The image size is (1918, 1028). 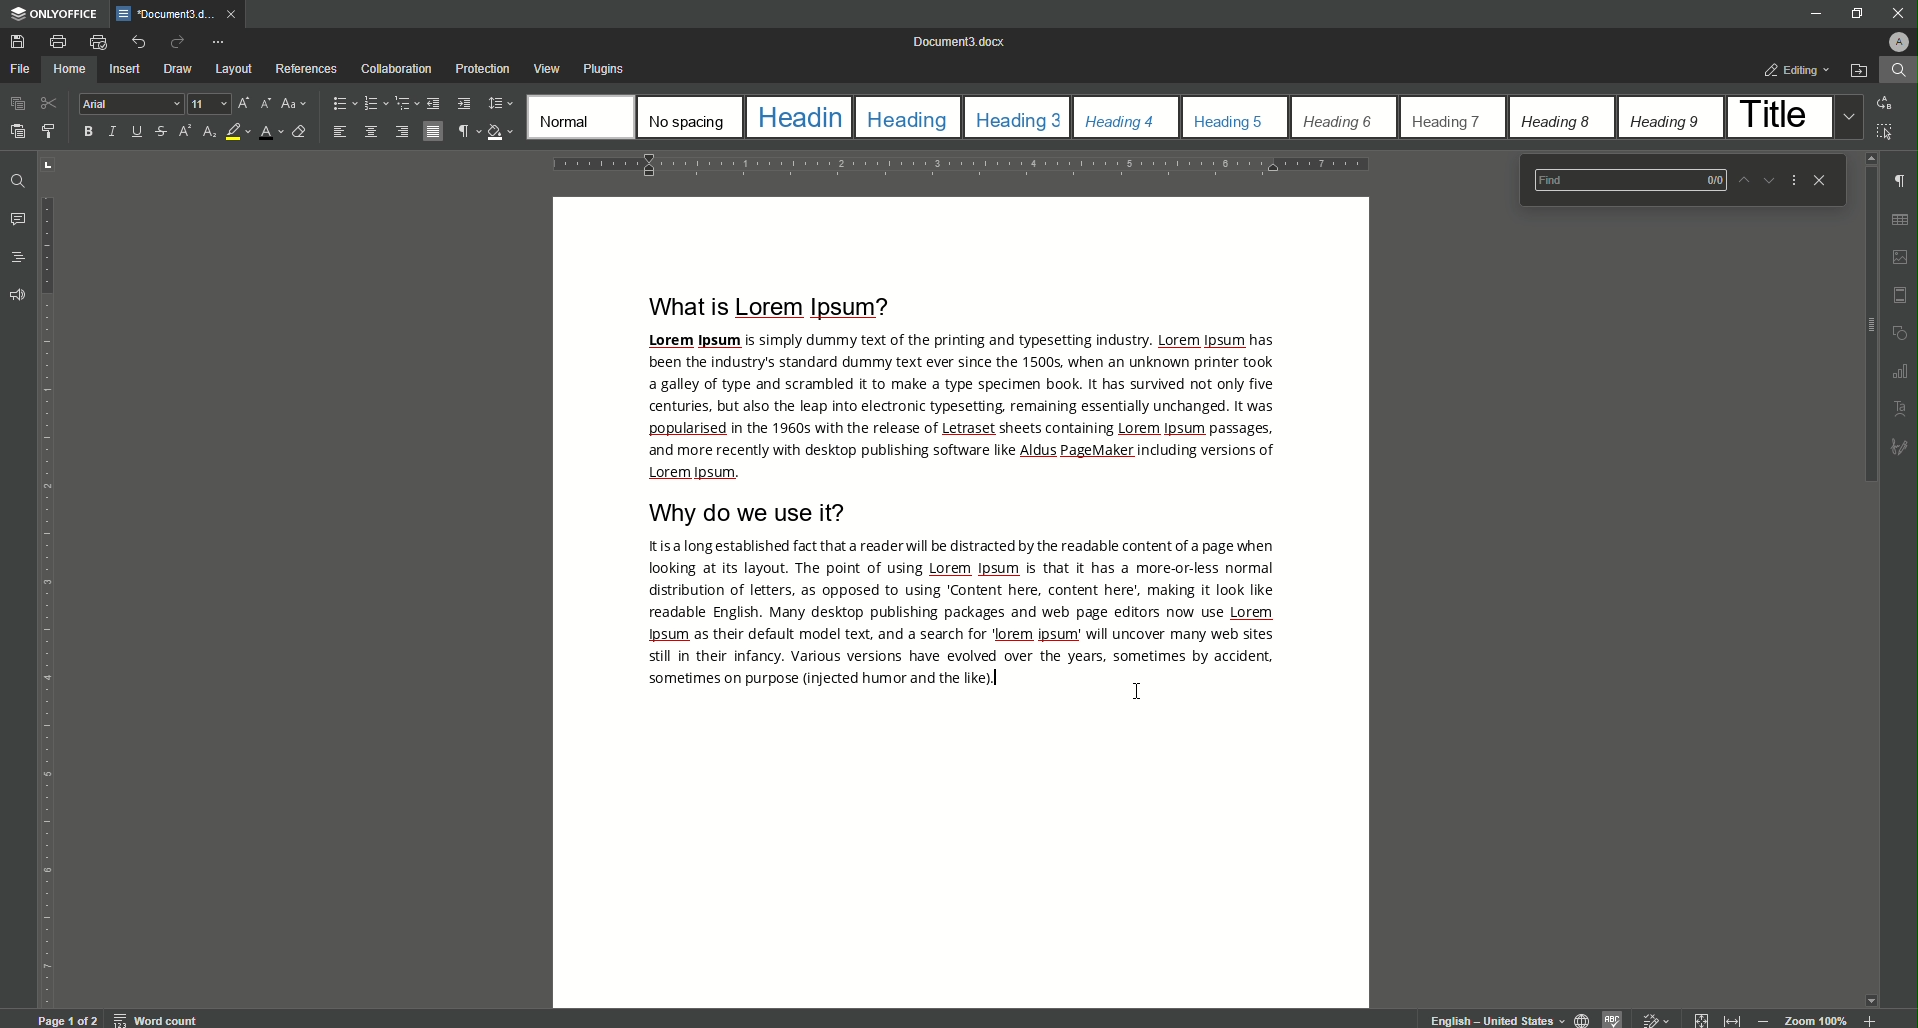 What do you see at coordinates (340, 133) in the screenshot?
I see `Align Left` at bounding box center [340, 133].